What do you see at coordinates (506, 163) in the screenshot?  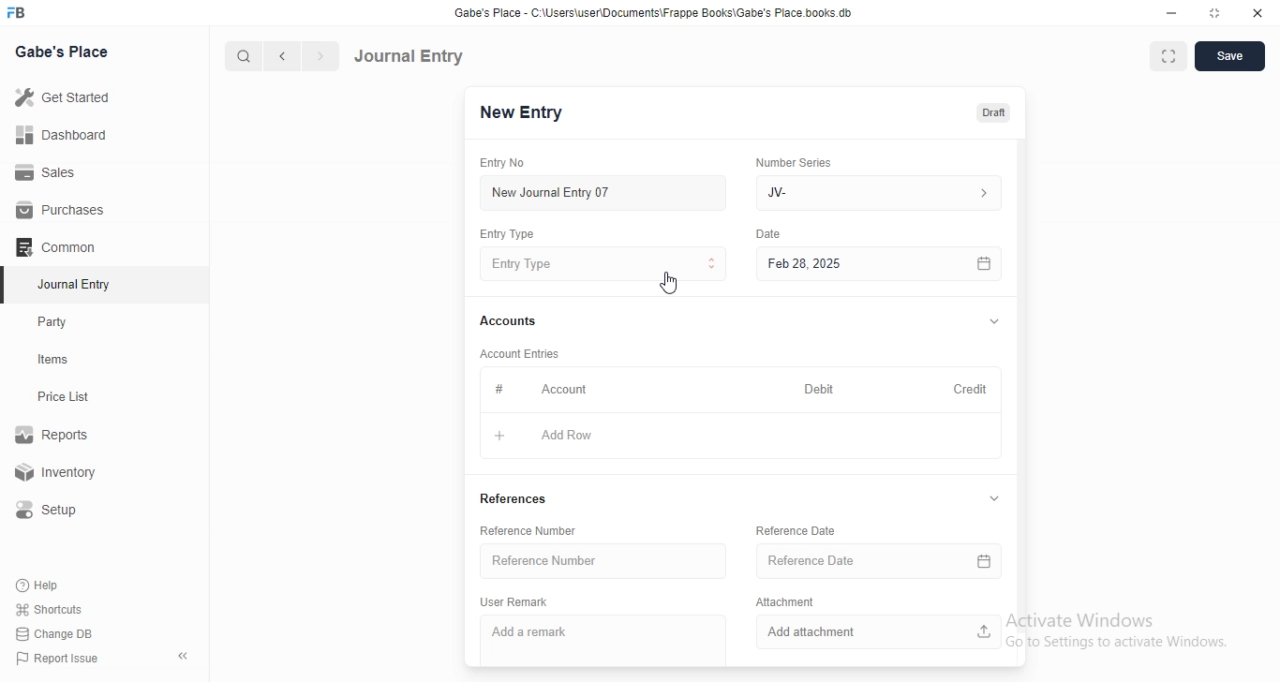 I see `Entry No` at bounding box center [506, 163].